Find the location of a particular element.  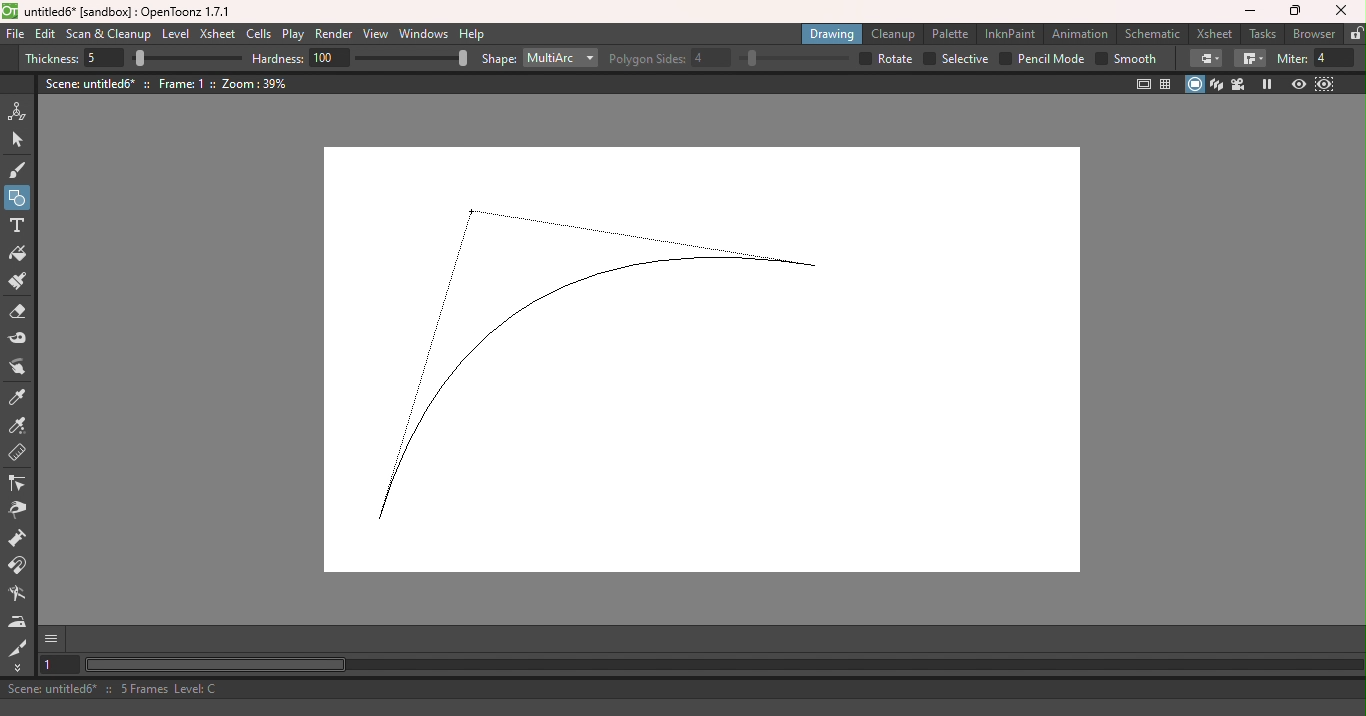

Selective is located at coordinates (957, 58).